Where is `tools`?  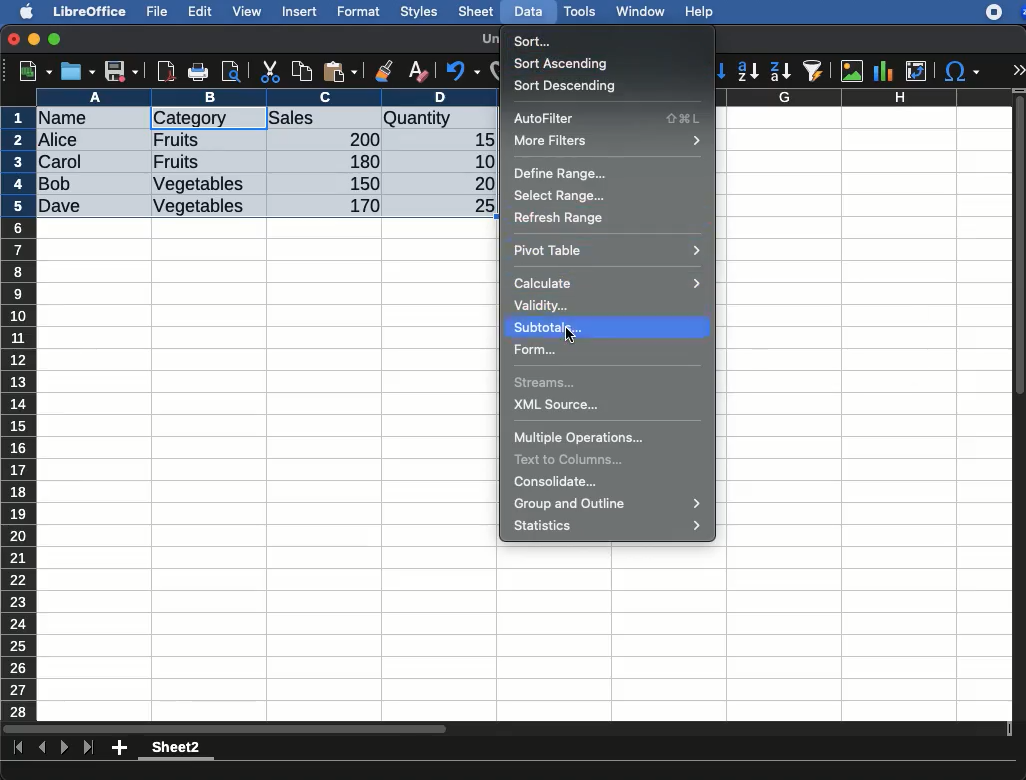
tools is located at coordinates (581, 11).